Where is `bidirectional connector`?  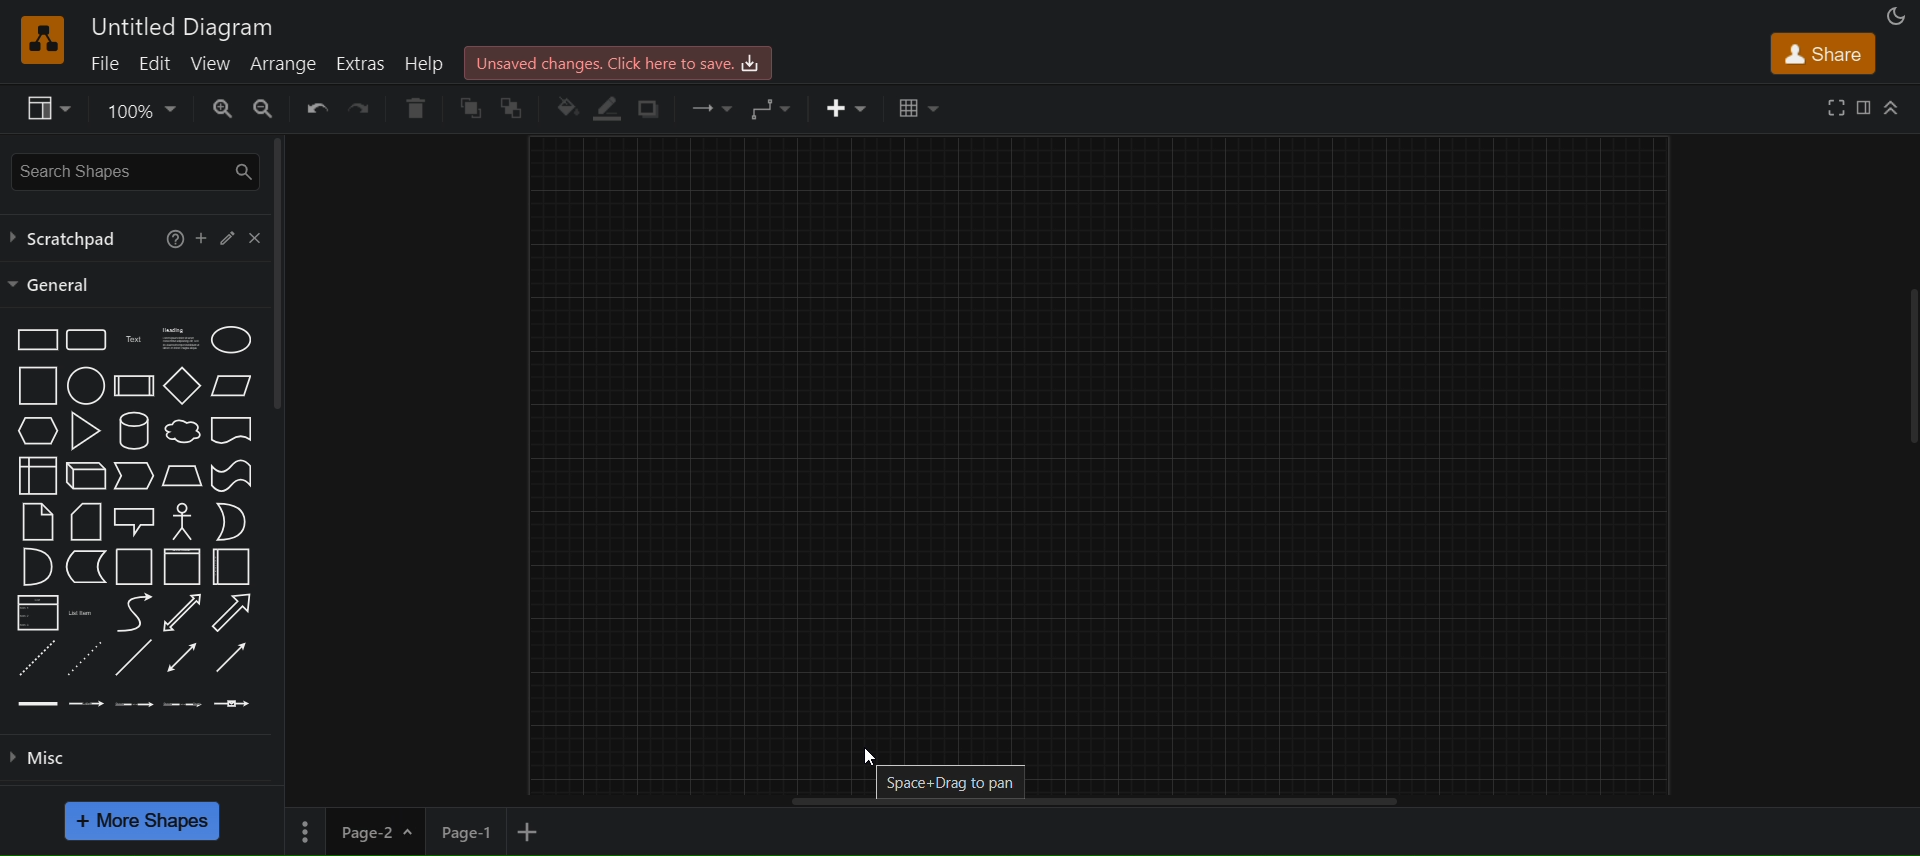
bidirectional connector is located at coordinates (182, 657).